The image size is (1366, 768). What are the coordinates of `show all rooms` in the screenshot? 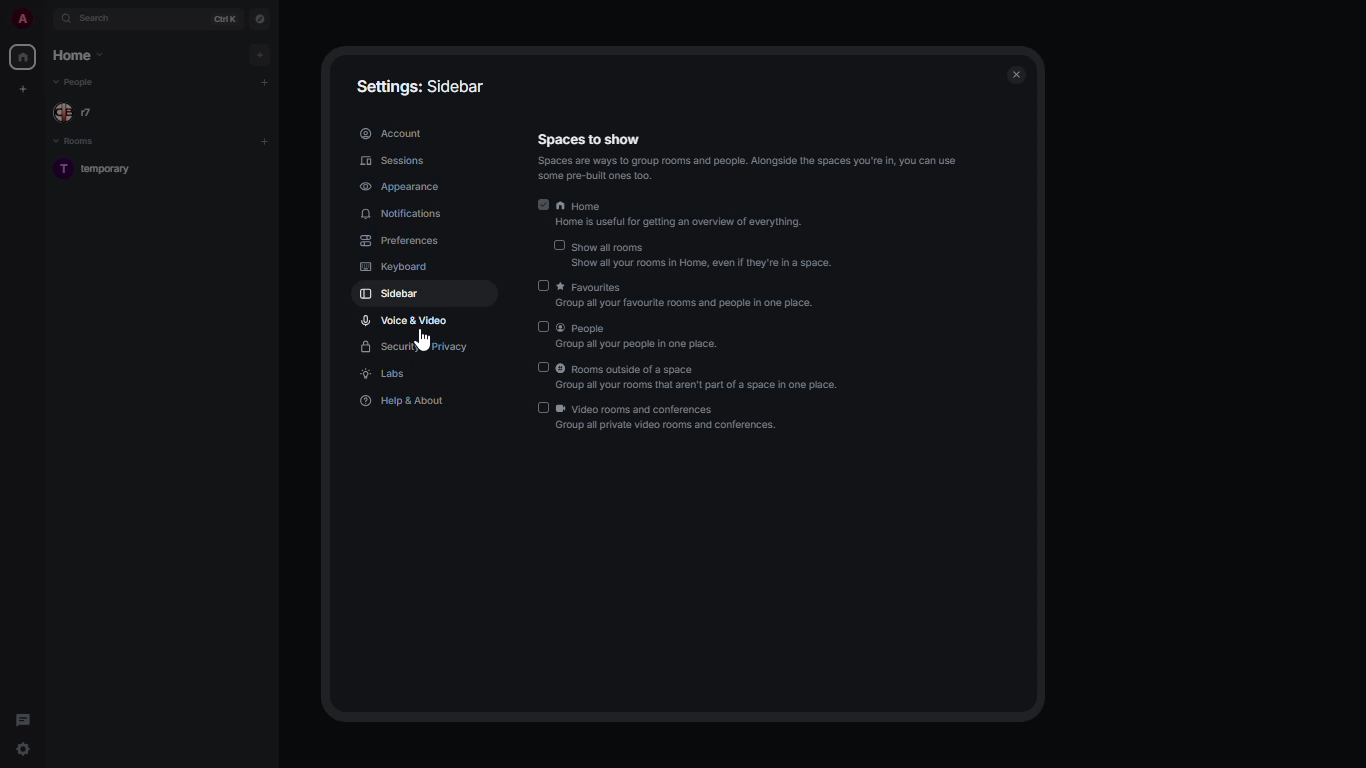 It's located at (705, 254).